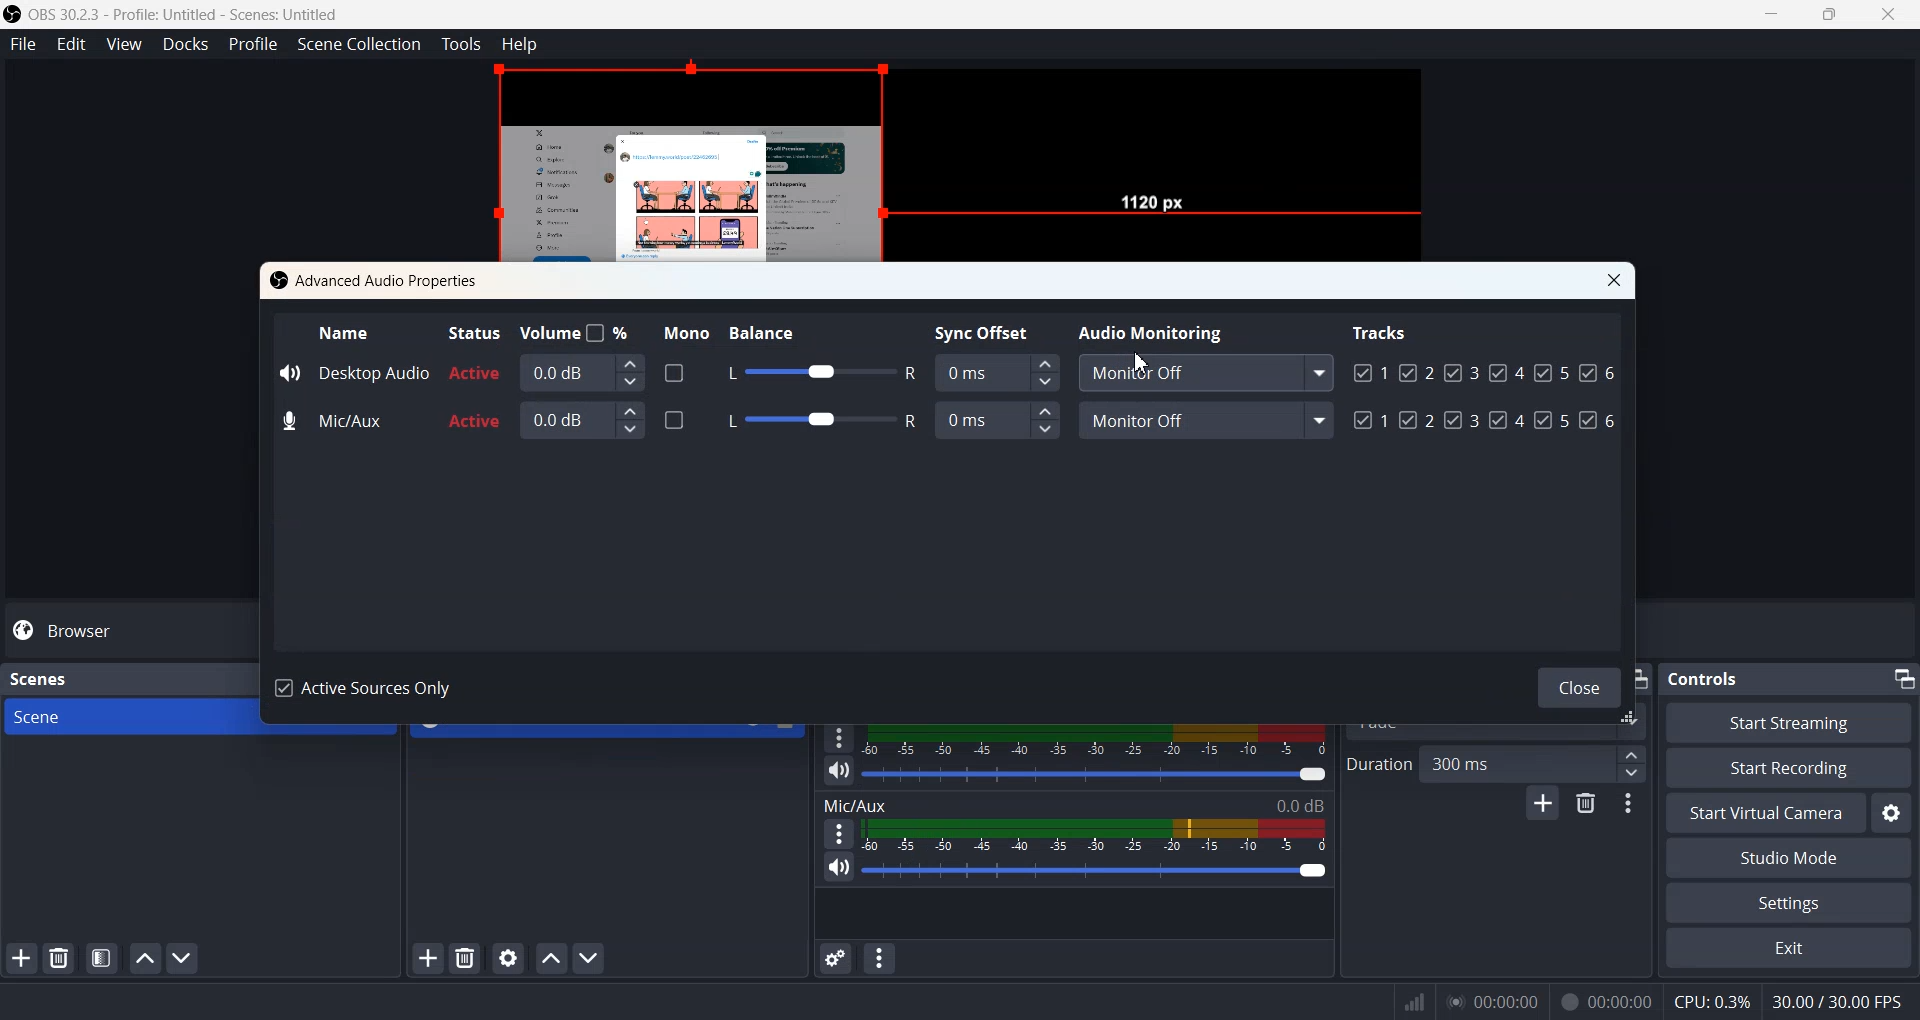  Describe the element at coordinates (815, 417) in the screenshot. I see `Balance adjuster` at that location.